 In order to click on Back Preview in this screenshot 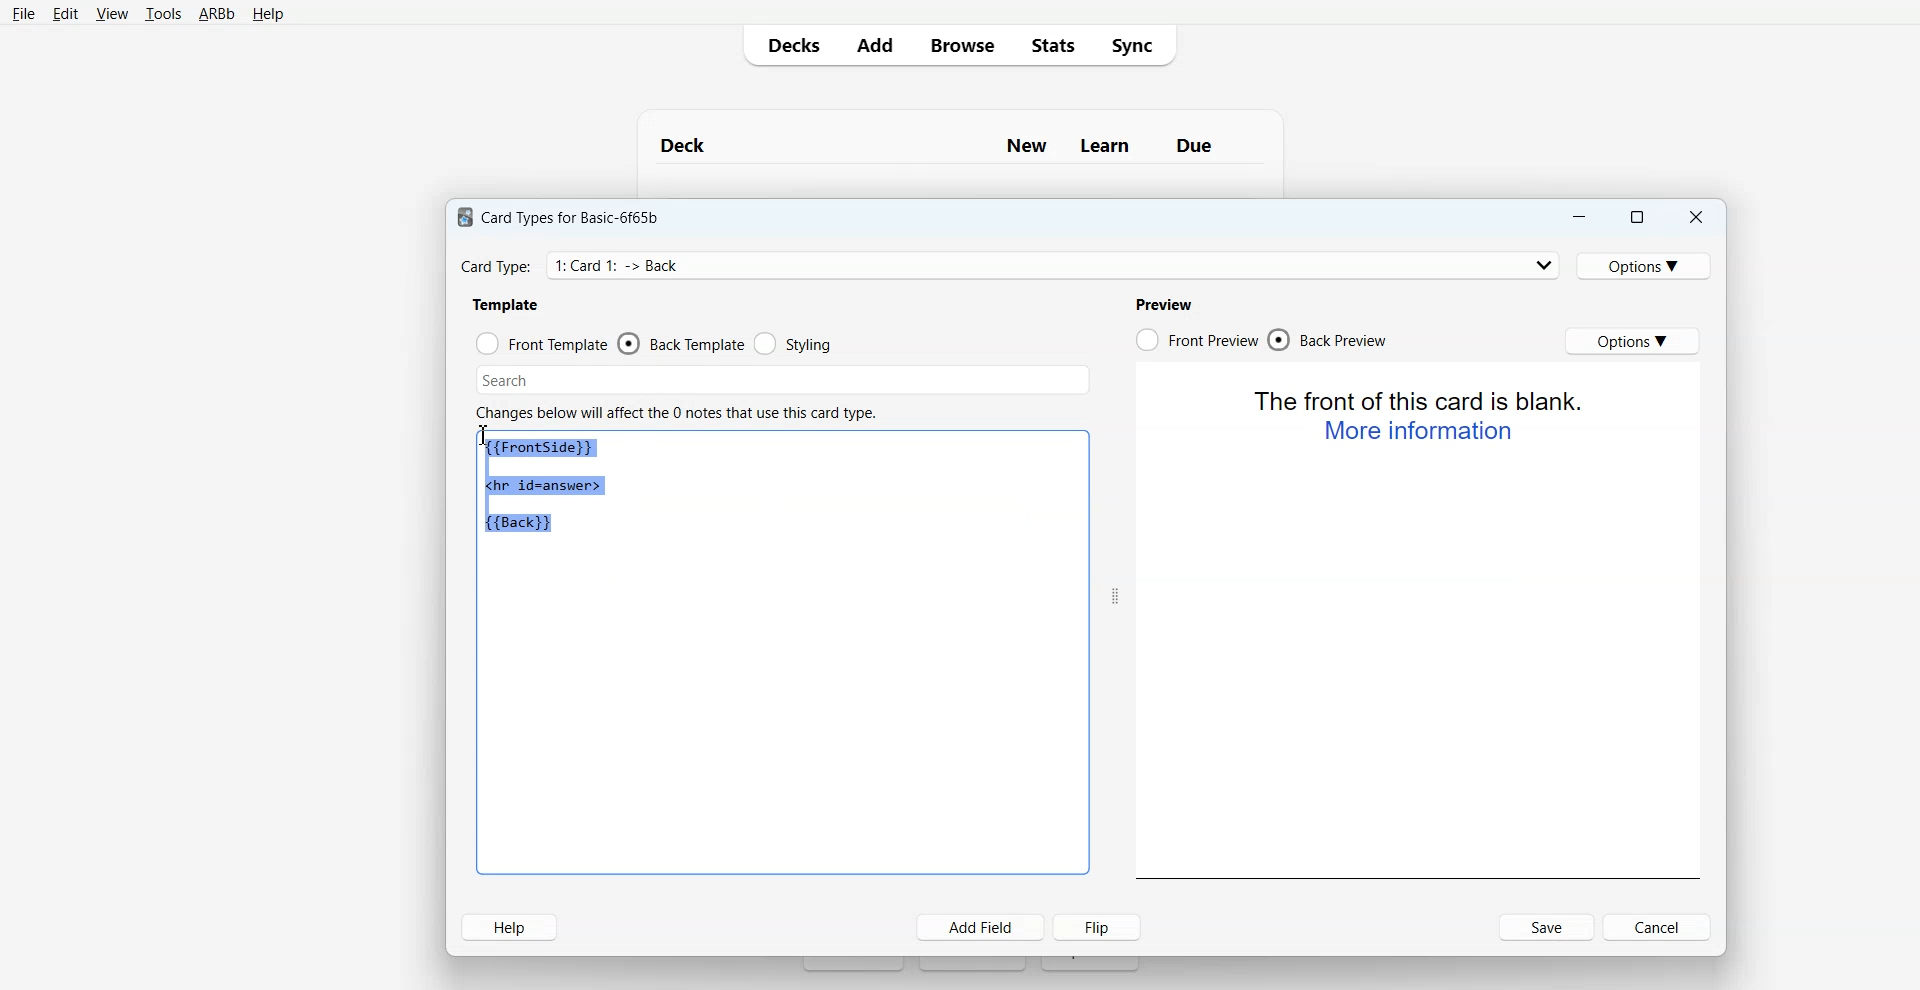, I will do `click(1331, 340)`.